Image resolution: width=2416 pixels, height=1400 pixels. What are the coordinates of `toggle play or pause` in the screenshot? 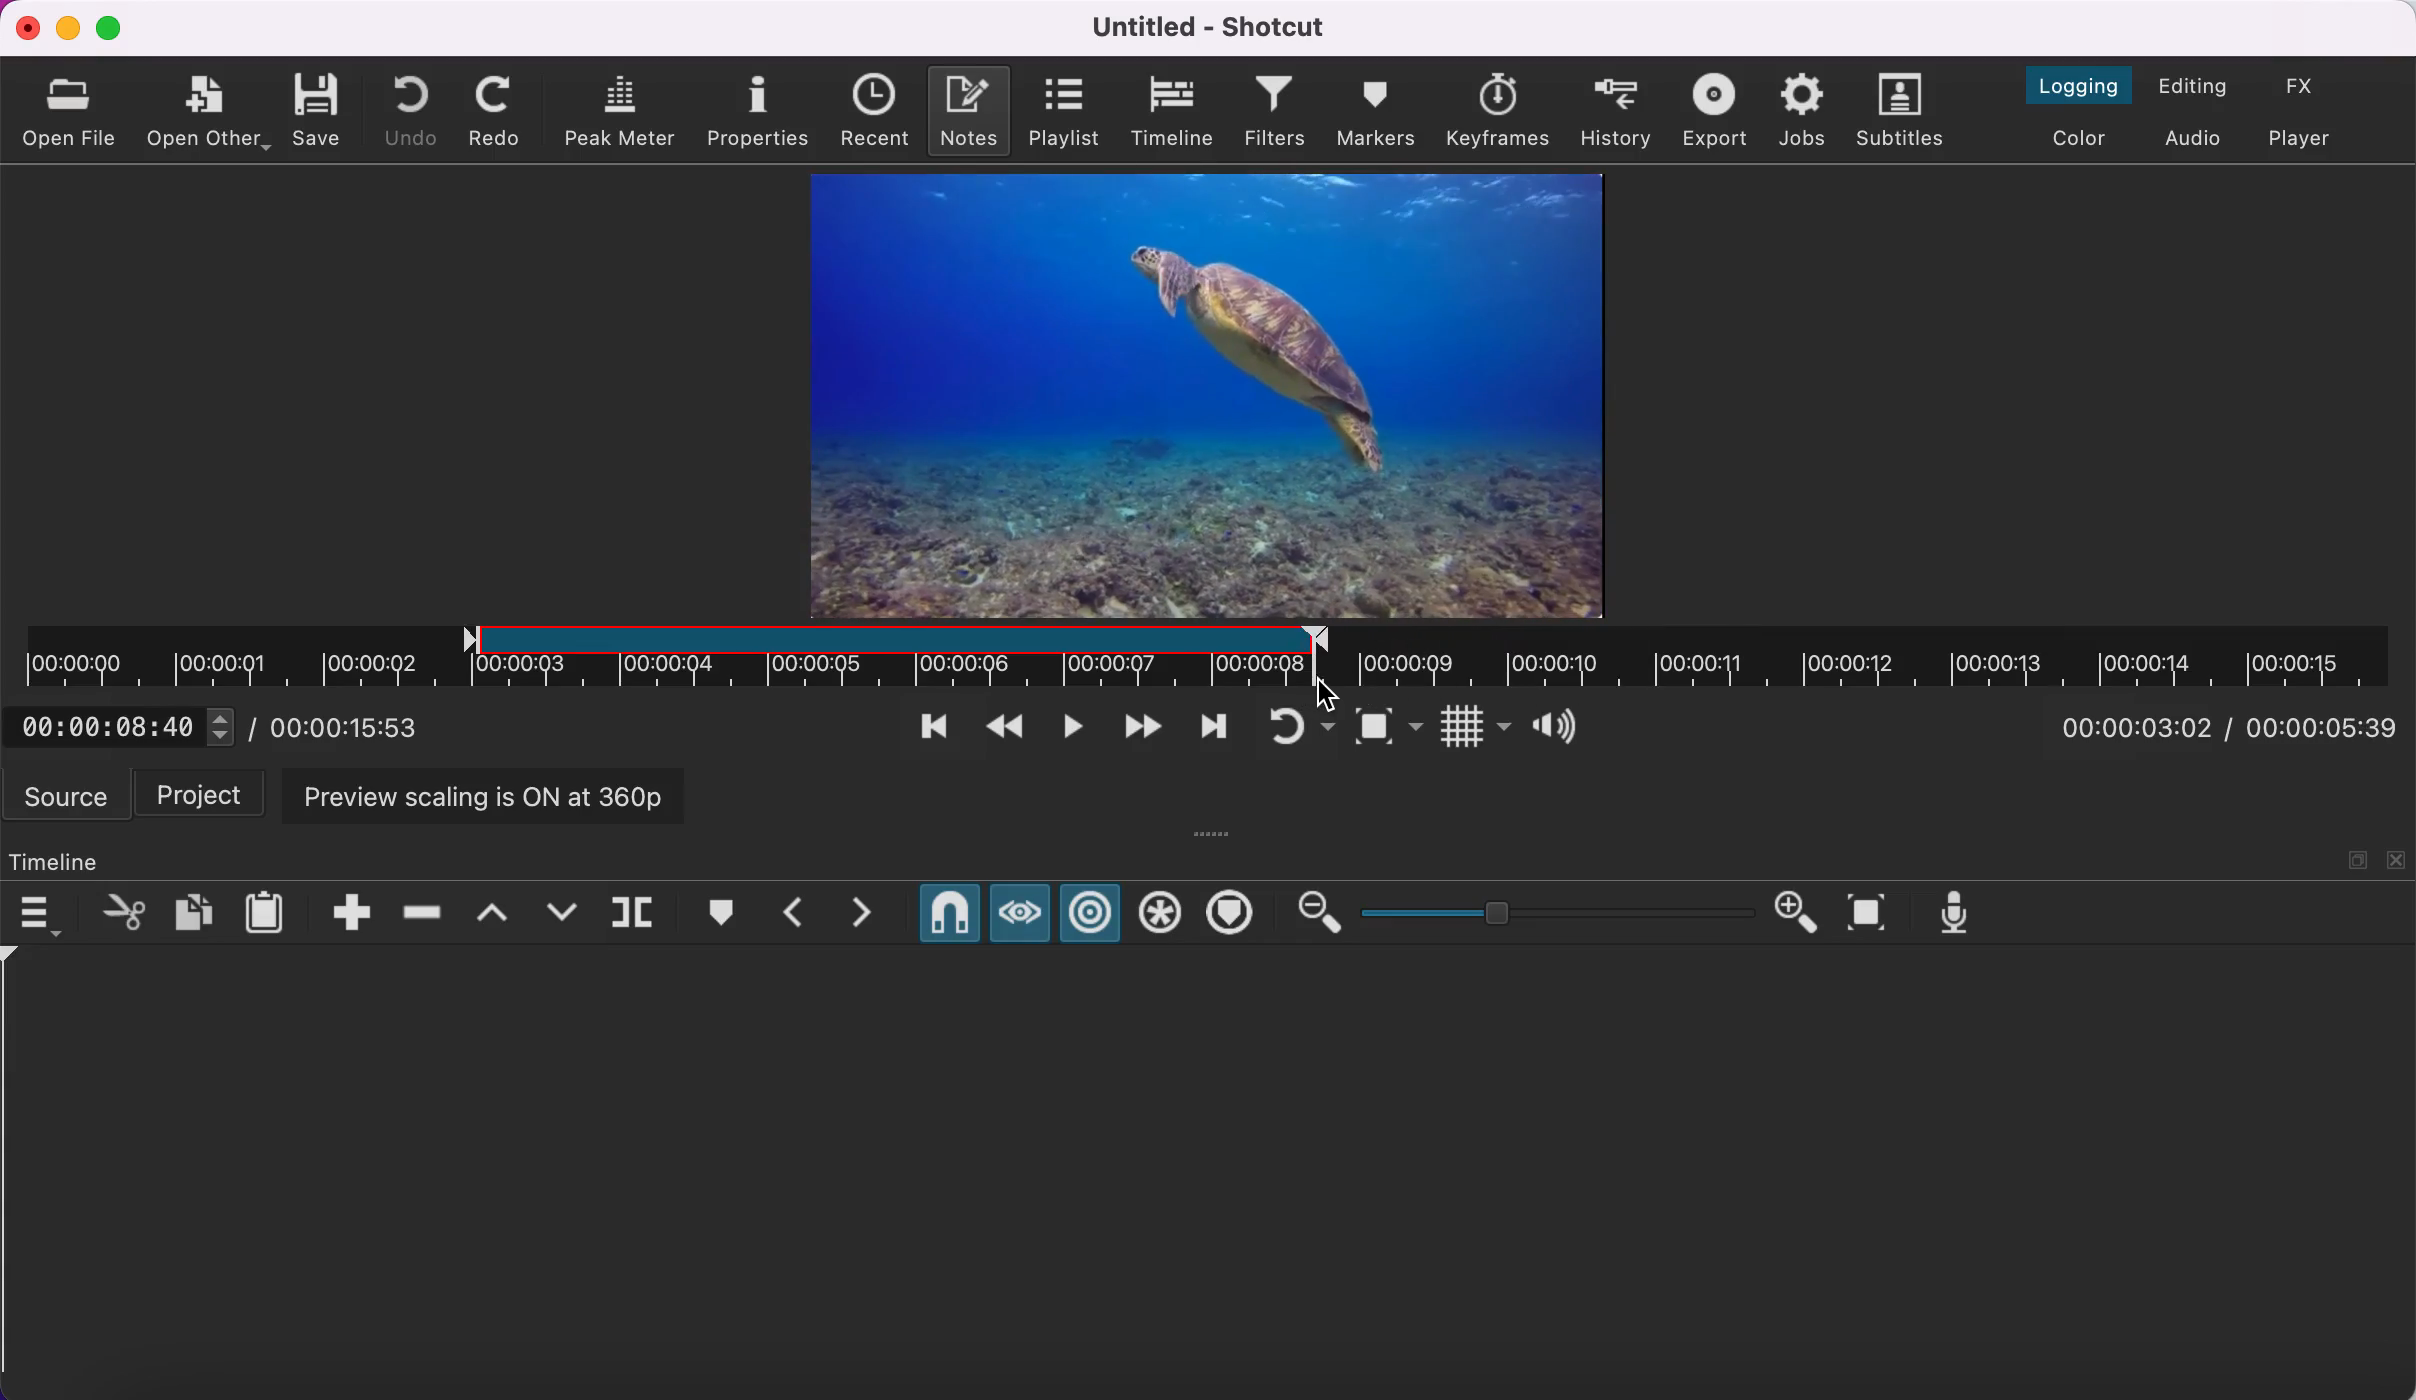 It's located at (1067, 731).